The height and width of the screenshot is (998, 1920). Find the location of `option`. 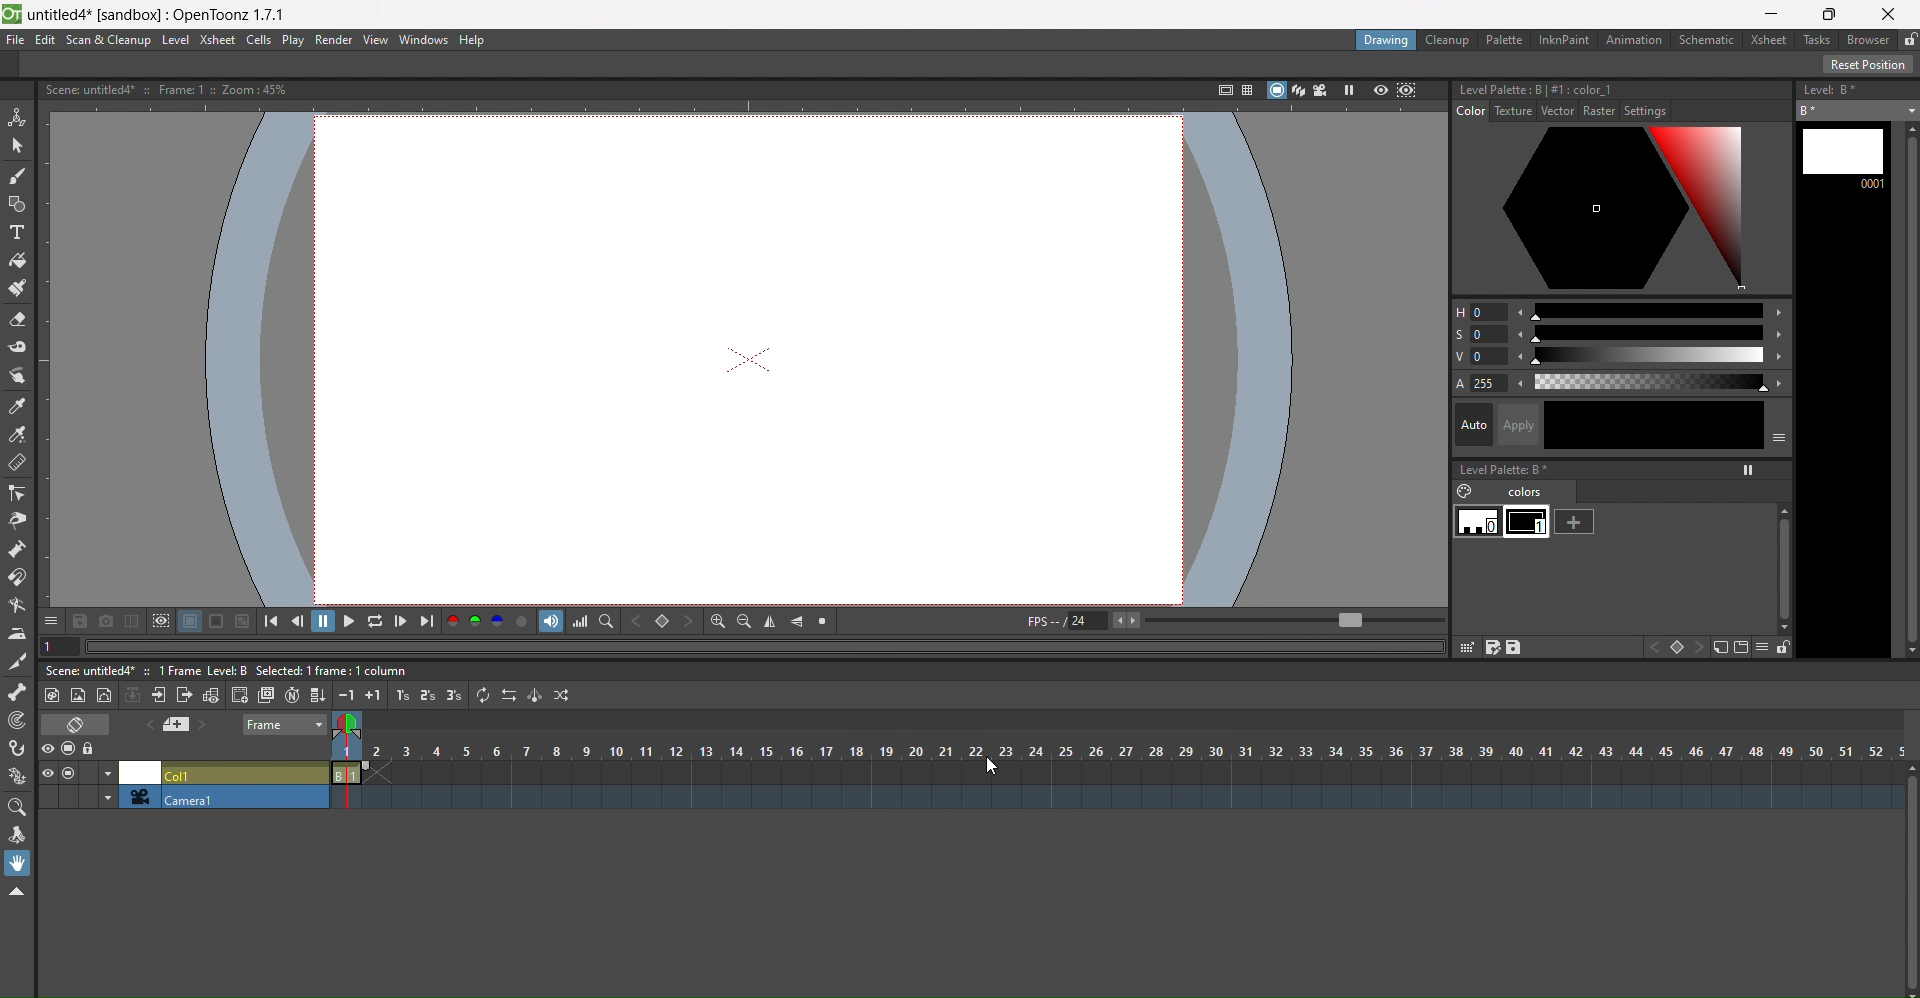

option is located at coordinates (1750, 470).